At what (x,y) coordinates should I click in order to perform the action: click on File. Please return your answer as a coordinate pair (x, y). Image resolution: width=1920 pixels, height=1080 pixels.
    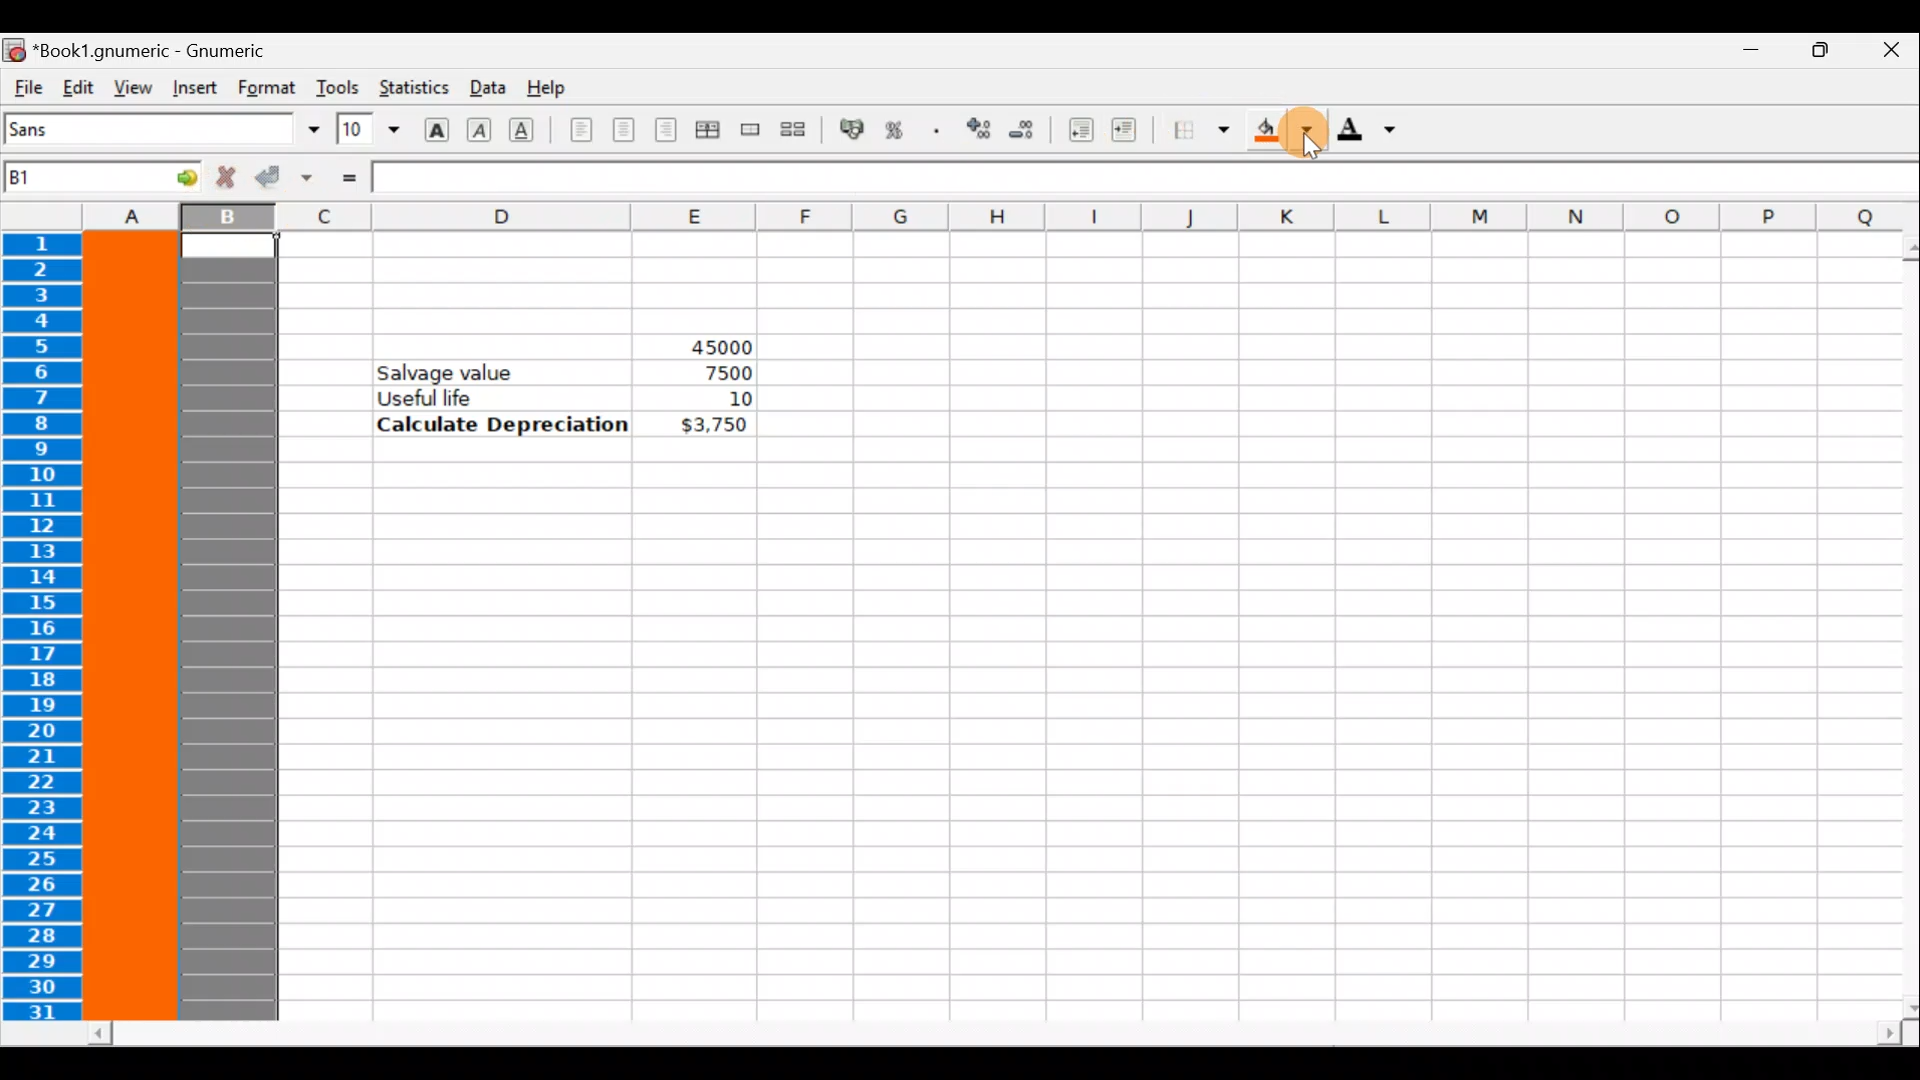
    Looking at the image, I should click on (26, 88).